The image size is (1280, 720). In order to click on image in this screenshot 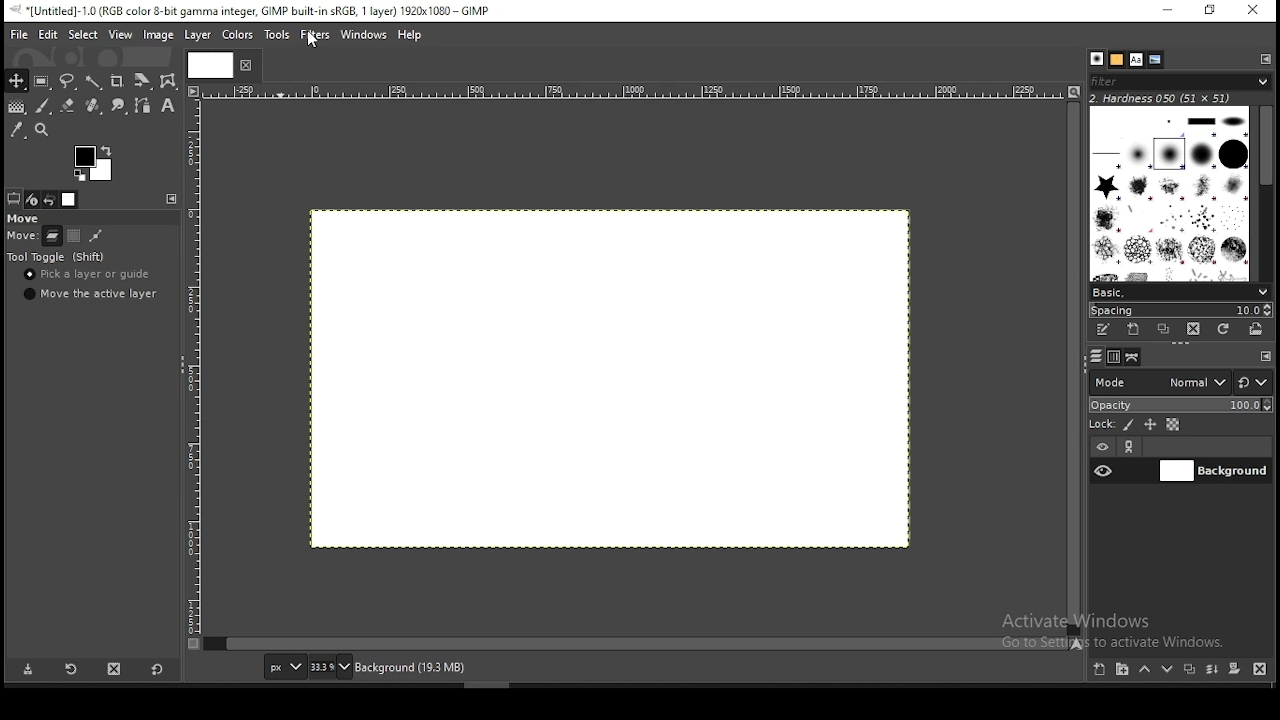, I will do `click(158, 35)`.